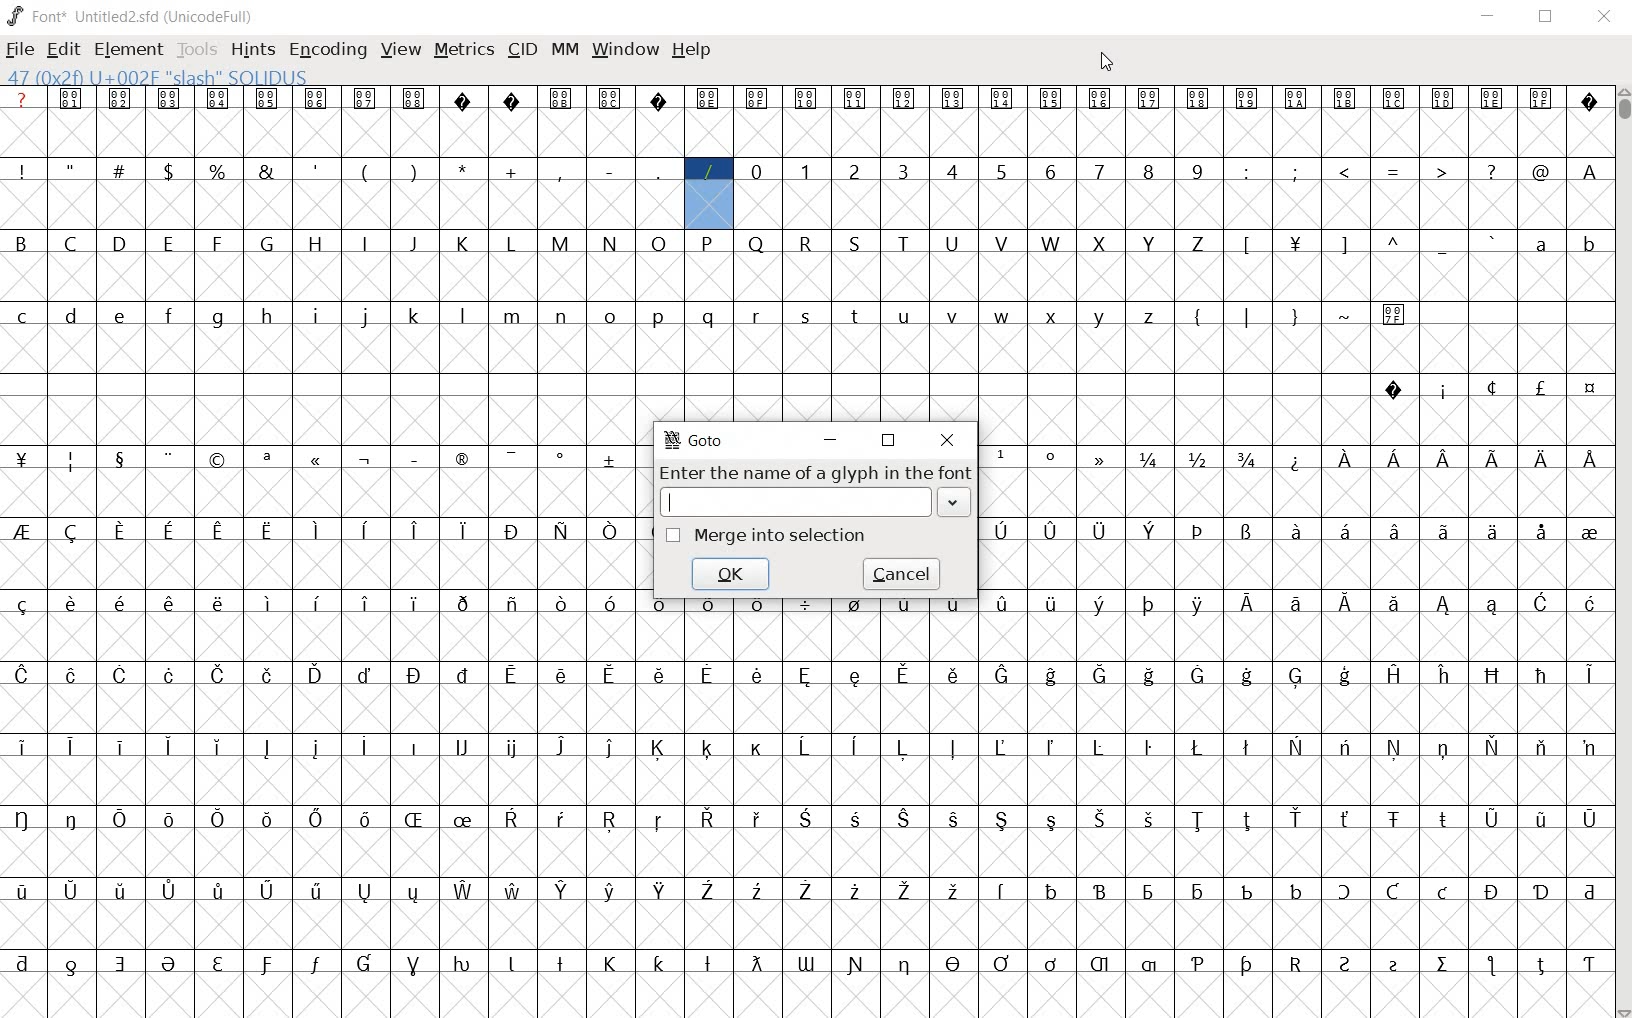 This screenshot has height=1018, width=1632. I want to click on glyph, so click(1101, 318).